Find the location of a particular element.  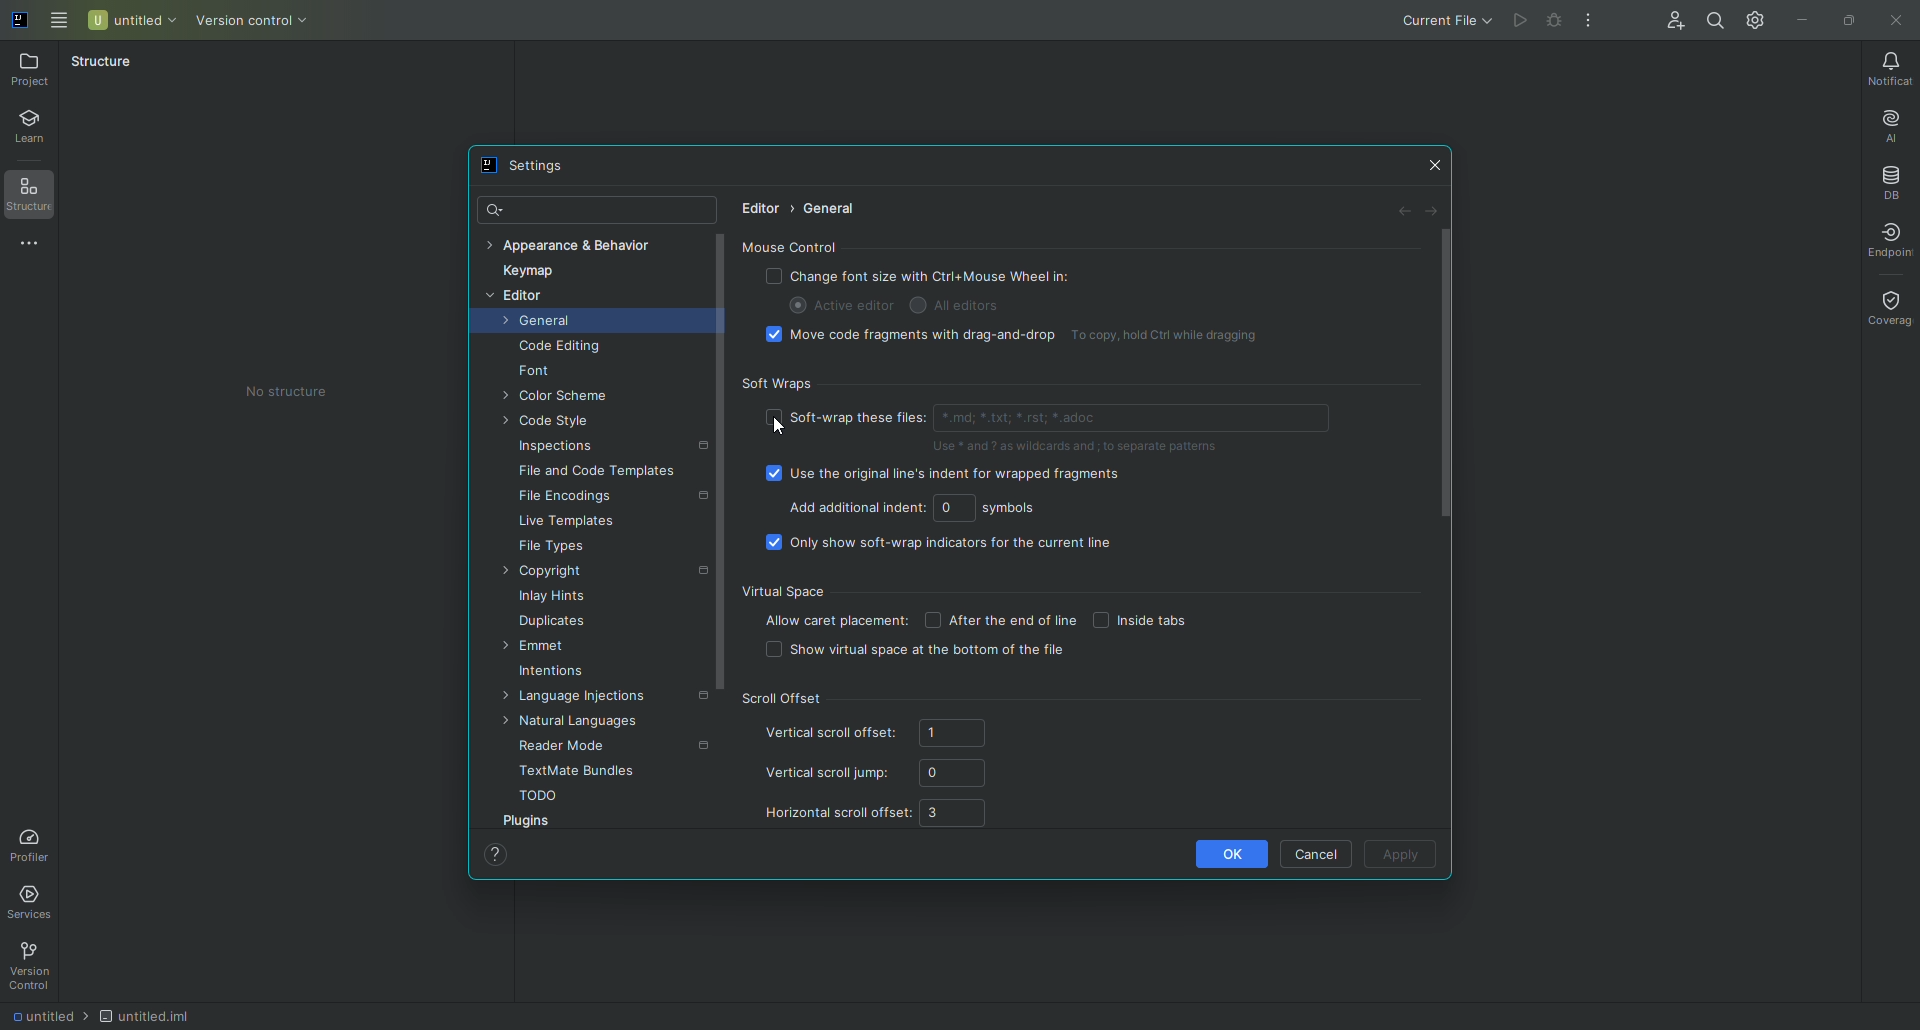

Version Control is located at coordinates (247, 20).